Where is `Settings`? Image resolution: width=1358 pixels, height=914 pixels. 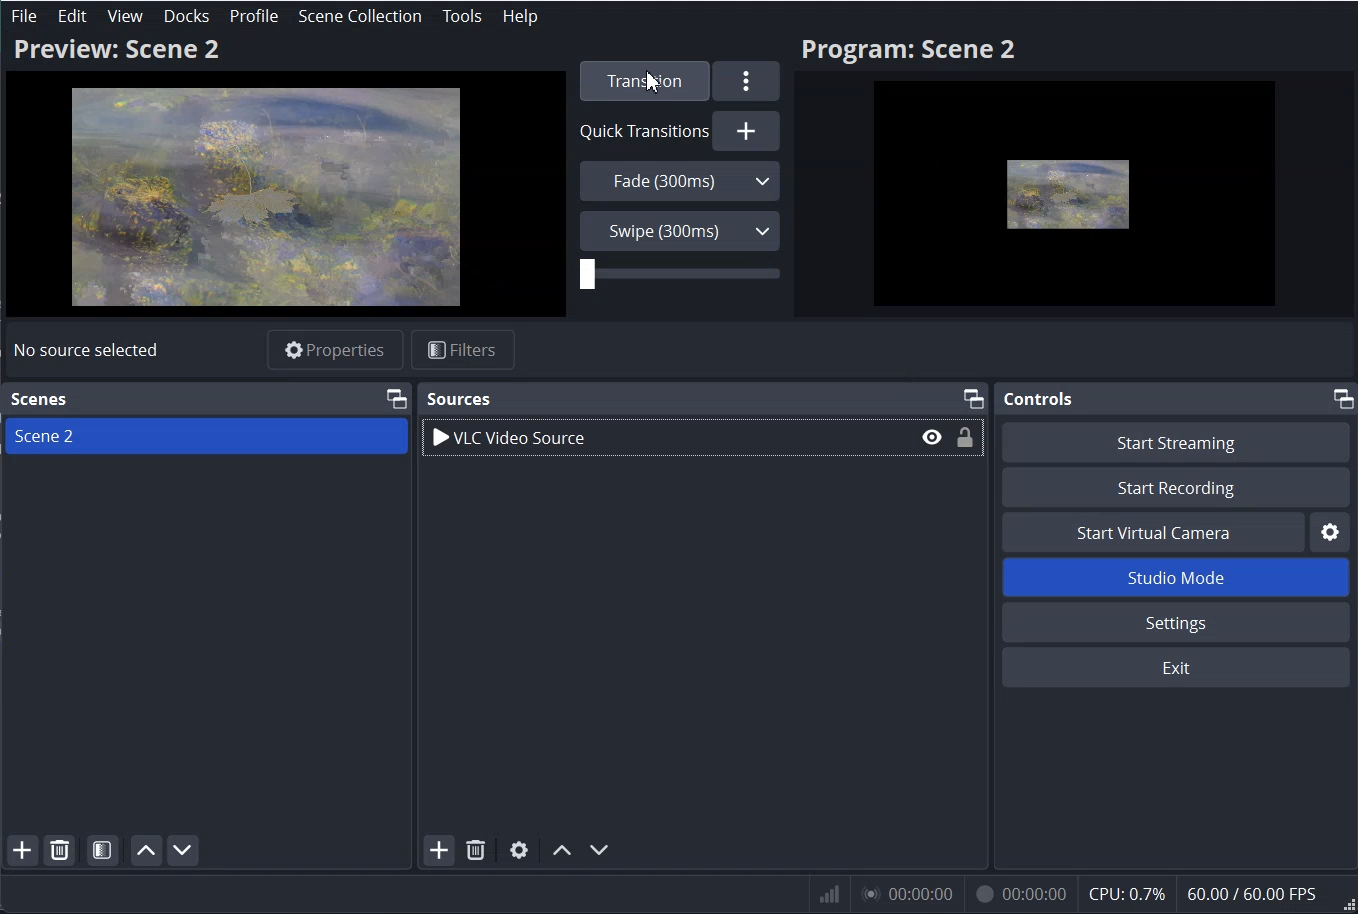
Settings is located at coordinates (1333, 531).